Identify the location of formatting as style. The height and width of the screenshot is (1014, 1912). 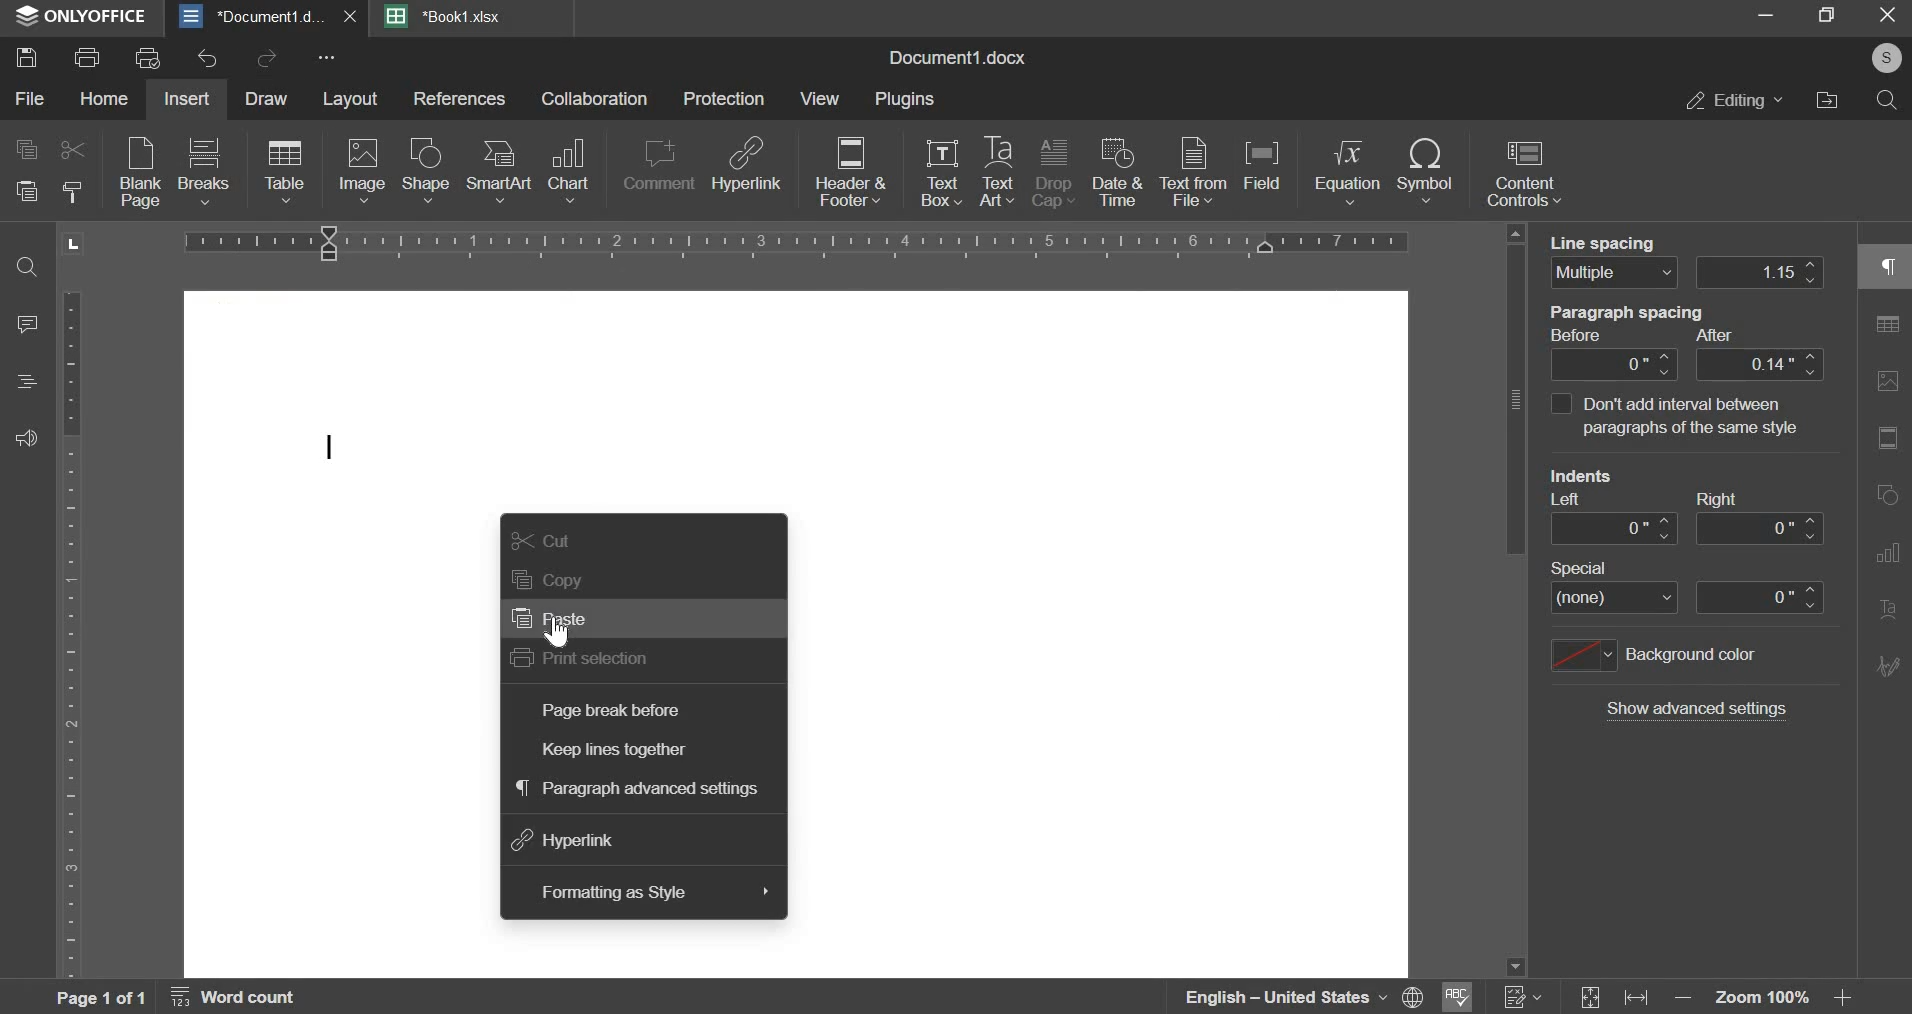
(612, 892).